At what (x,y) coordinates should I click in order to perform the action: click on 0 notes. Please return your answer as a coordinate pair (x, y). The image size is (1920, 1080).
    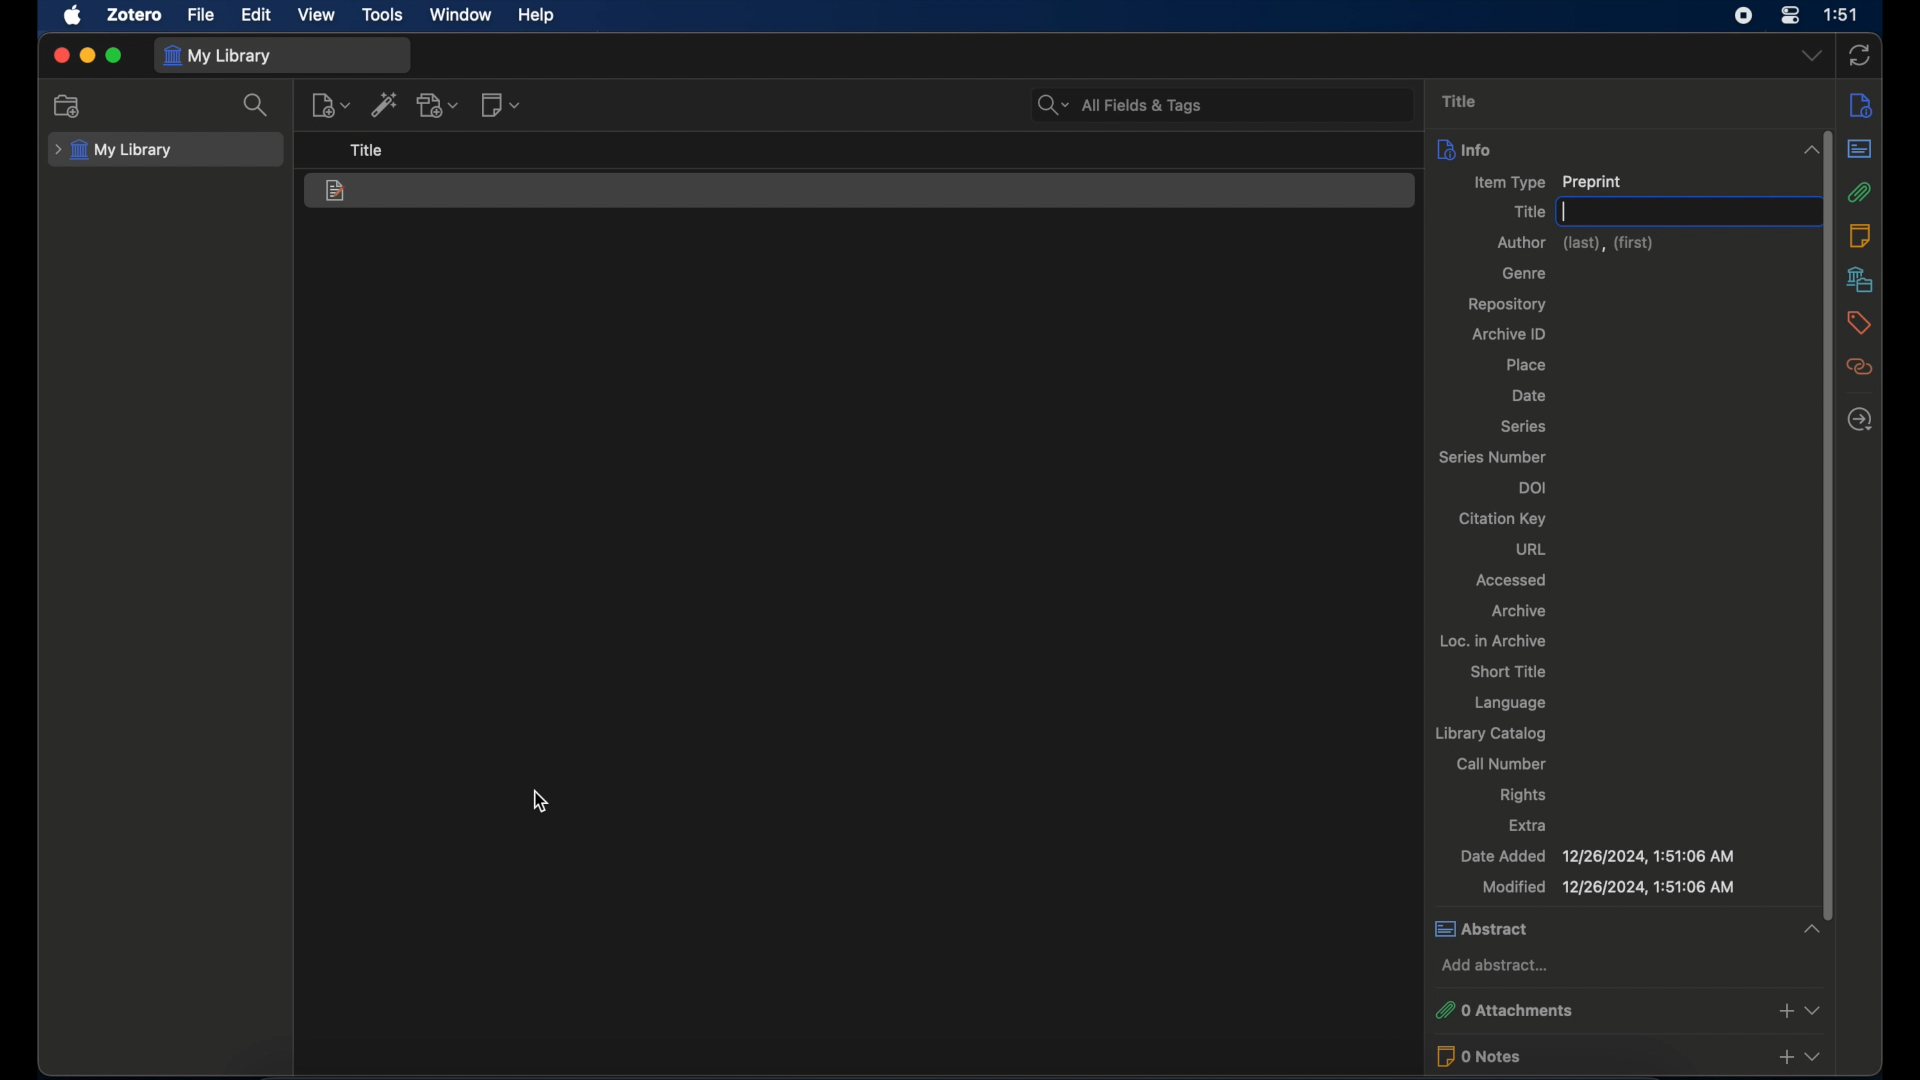
    Looking at the image, I should click on (1628, 1056).